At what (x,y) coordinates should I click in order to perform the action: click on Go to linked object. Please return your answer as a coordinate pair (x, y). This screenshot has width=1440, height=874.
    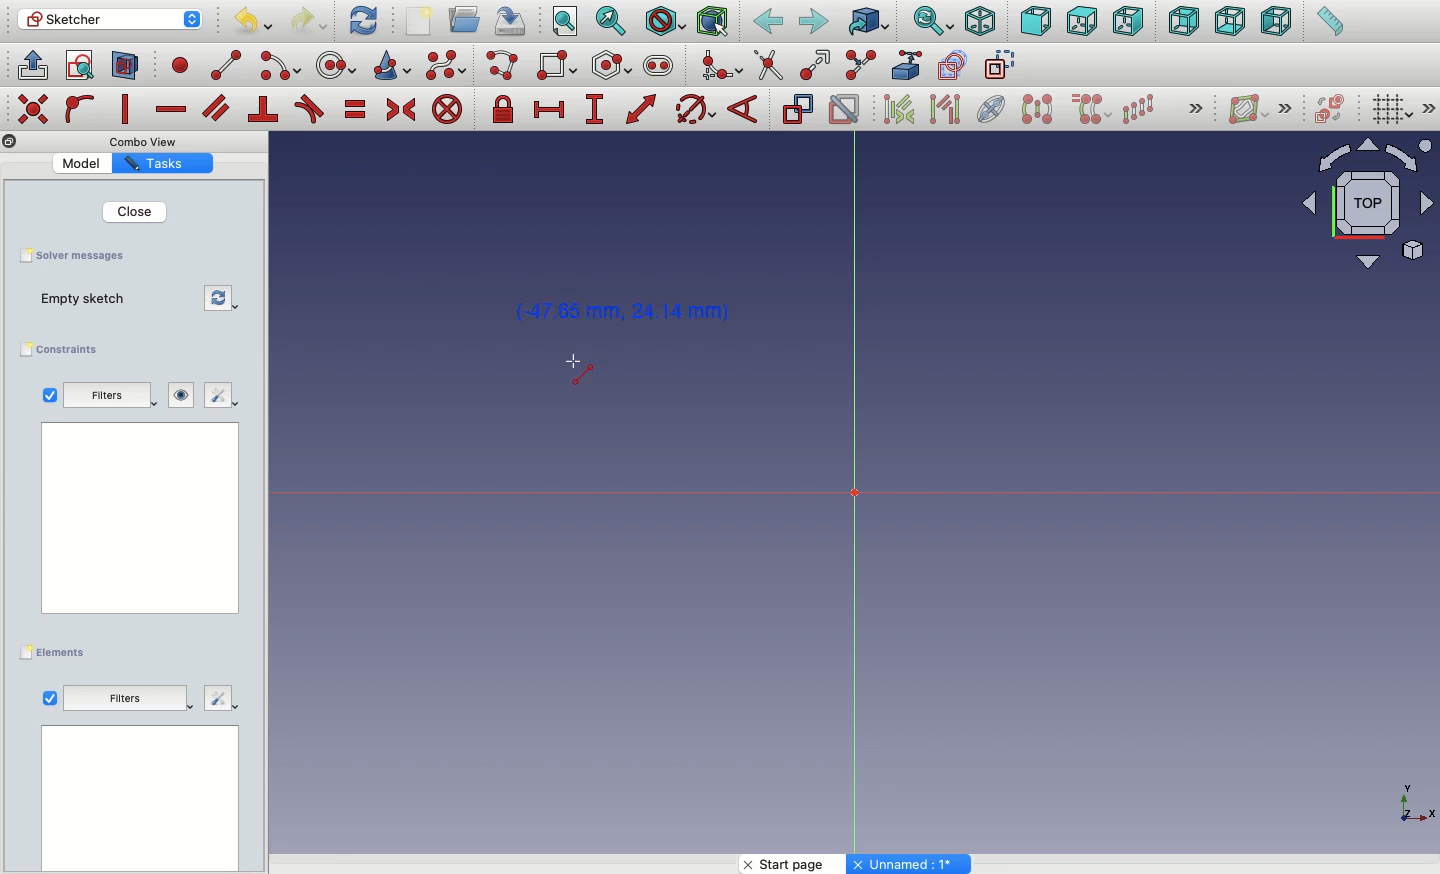
    Looking at the image, I should click on (868, 21).